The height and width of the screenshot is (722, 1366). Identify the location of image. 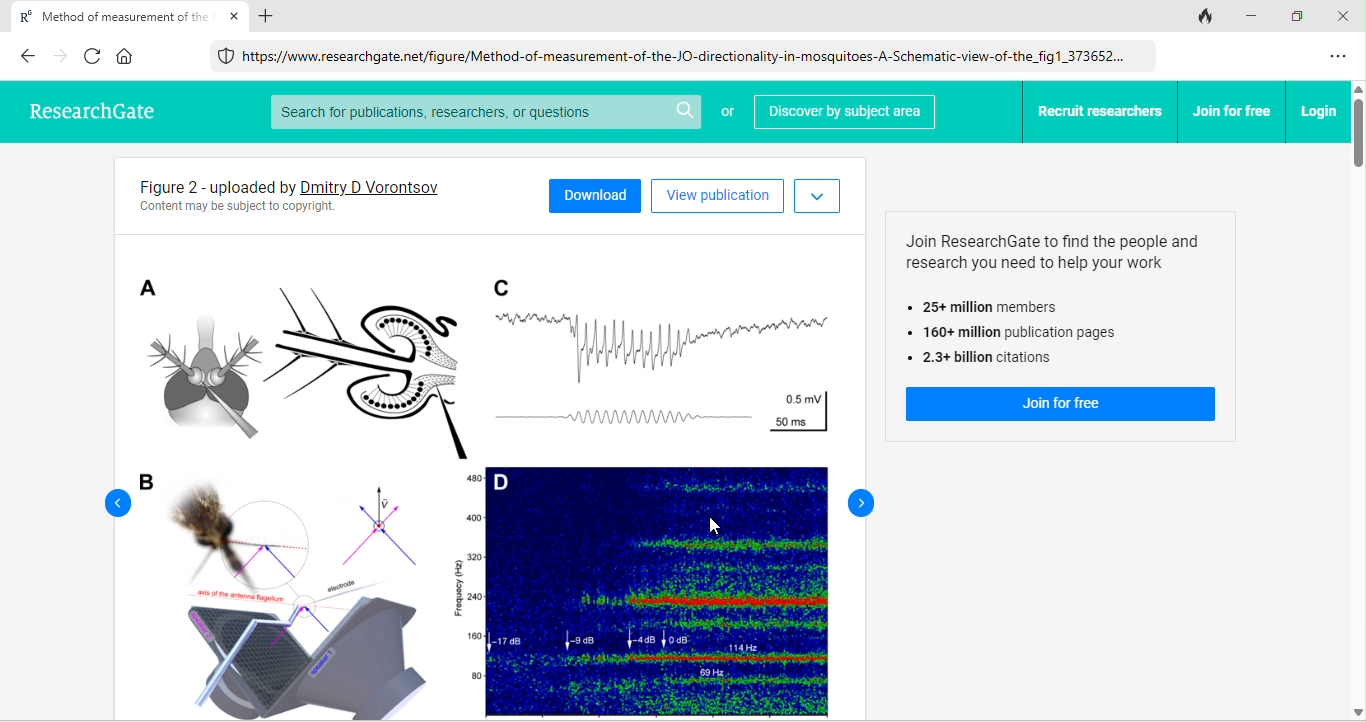
(480, 474).